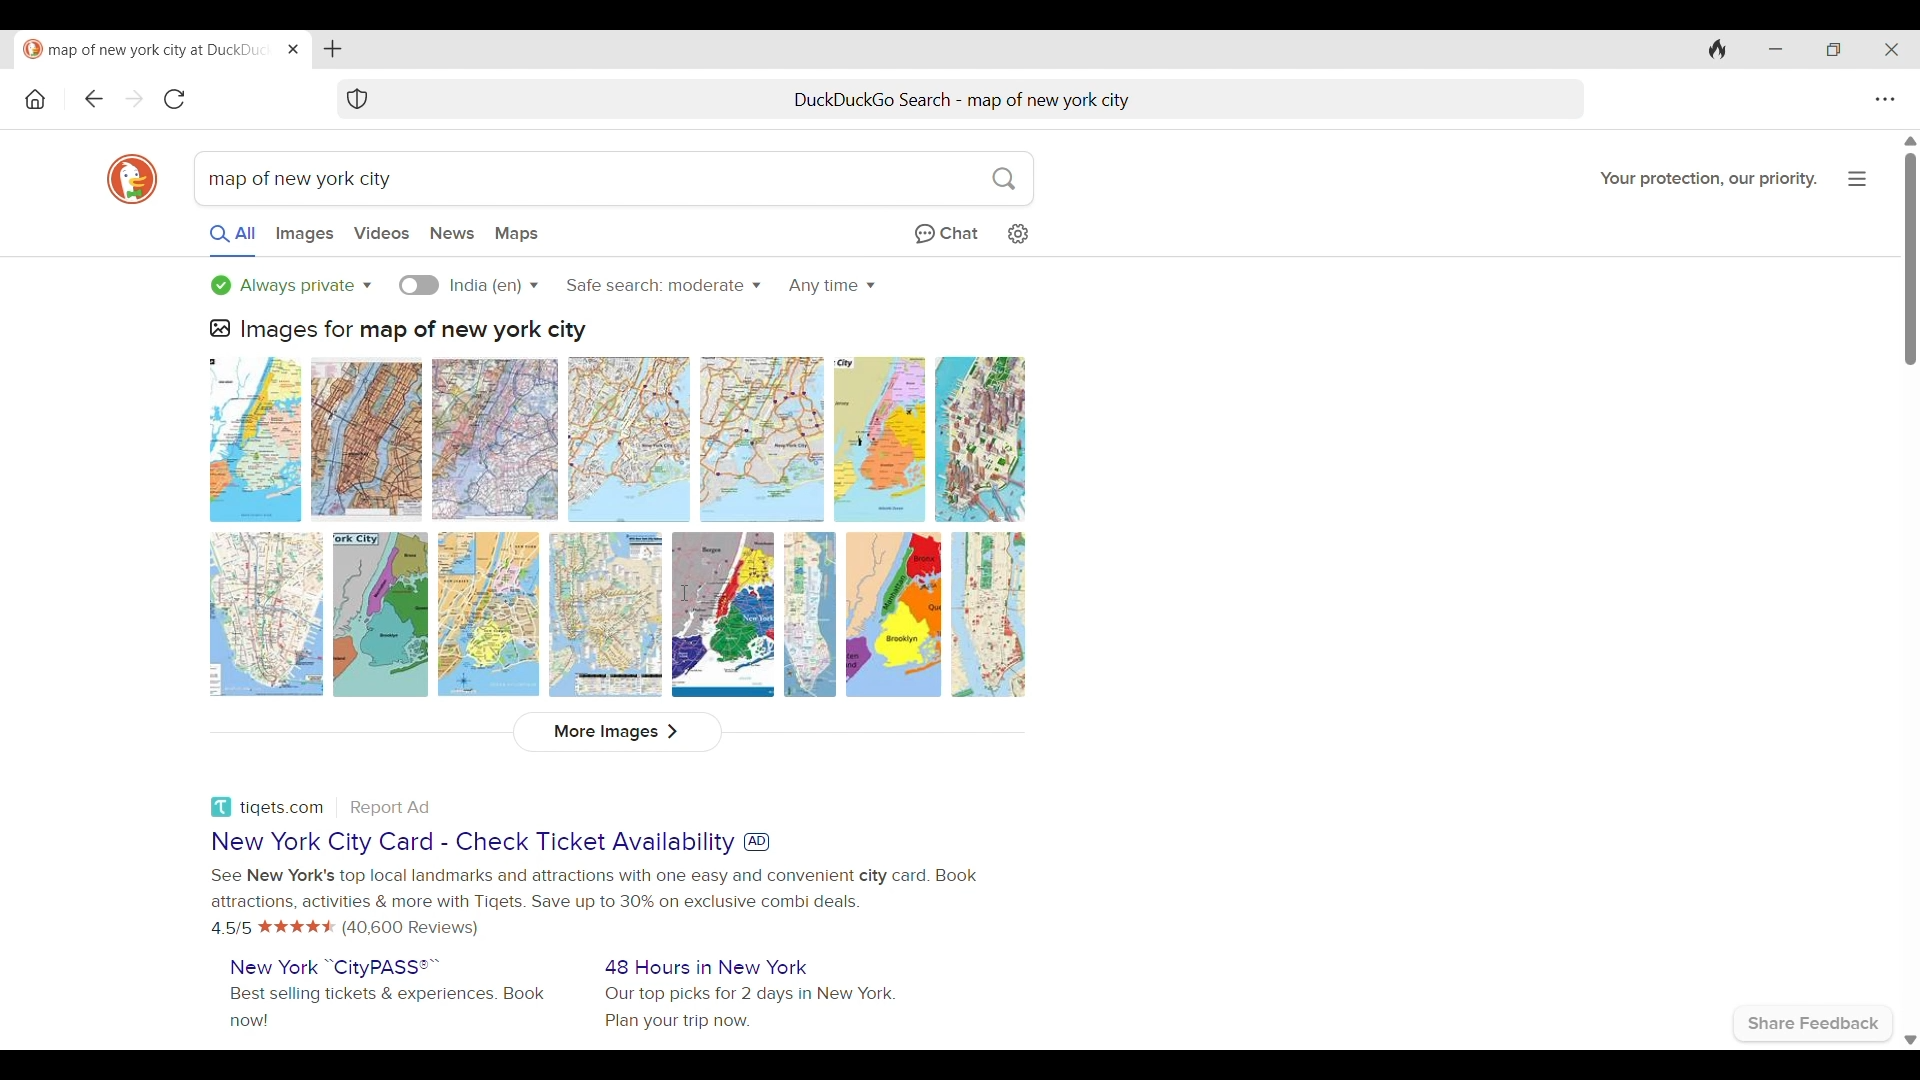 The height and width of the screenshot is (1080, 1920). I want to click on Change search settings, so click(1017, 234).